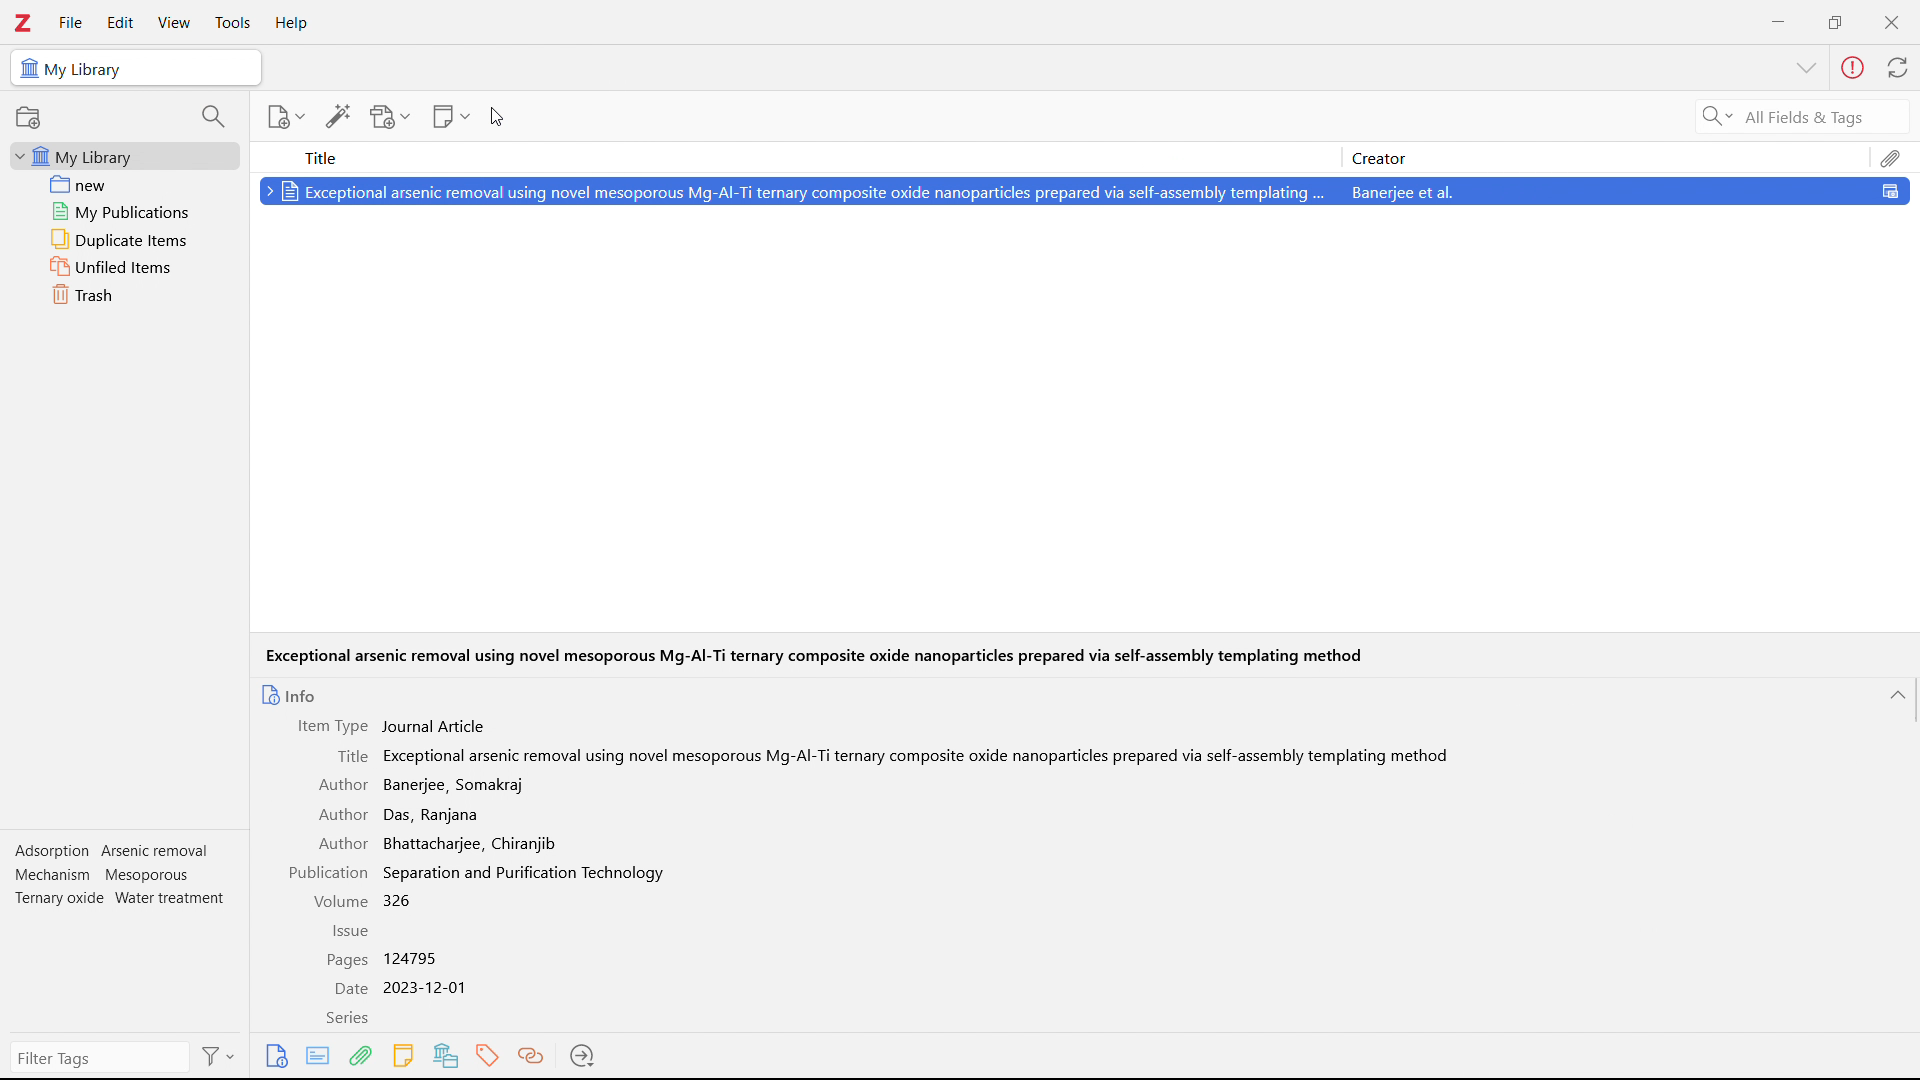  I want to click on Ternary oxide Water treatment, so click(121, 897).